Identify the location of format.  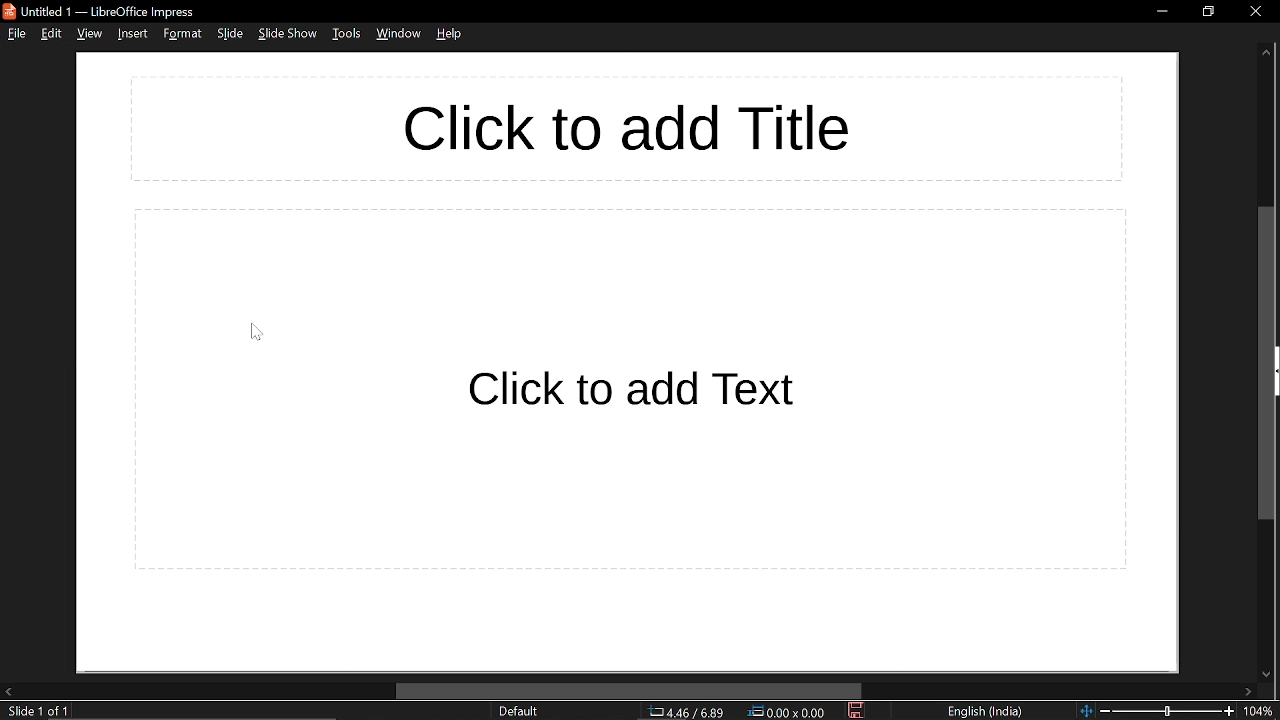
(182, 34).